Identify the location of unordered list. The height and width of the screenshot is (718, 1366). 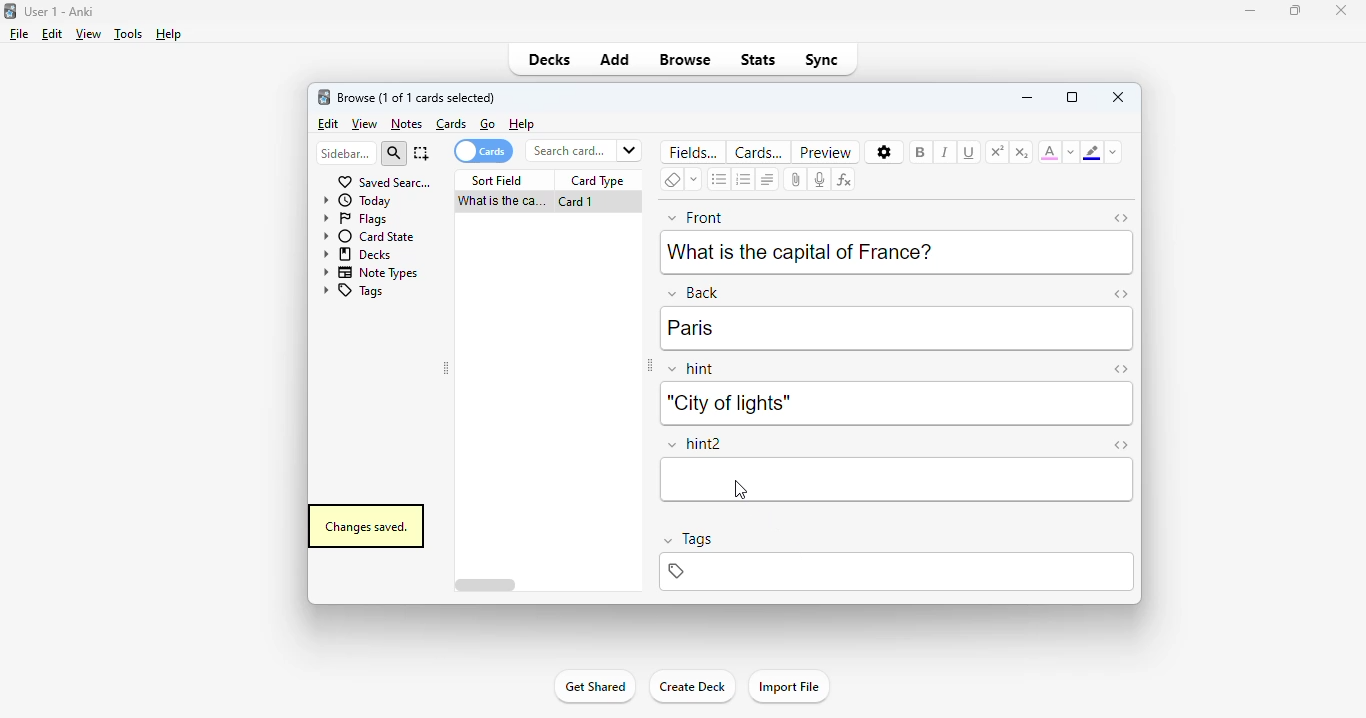
(720, 180).